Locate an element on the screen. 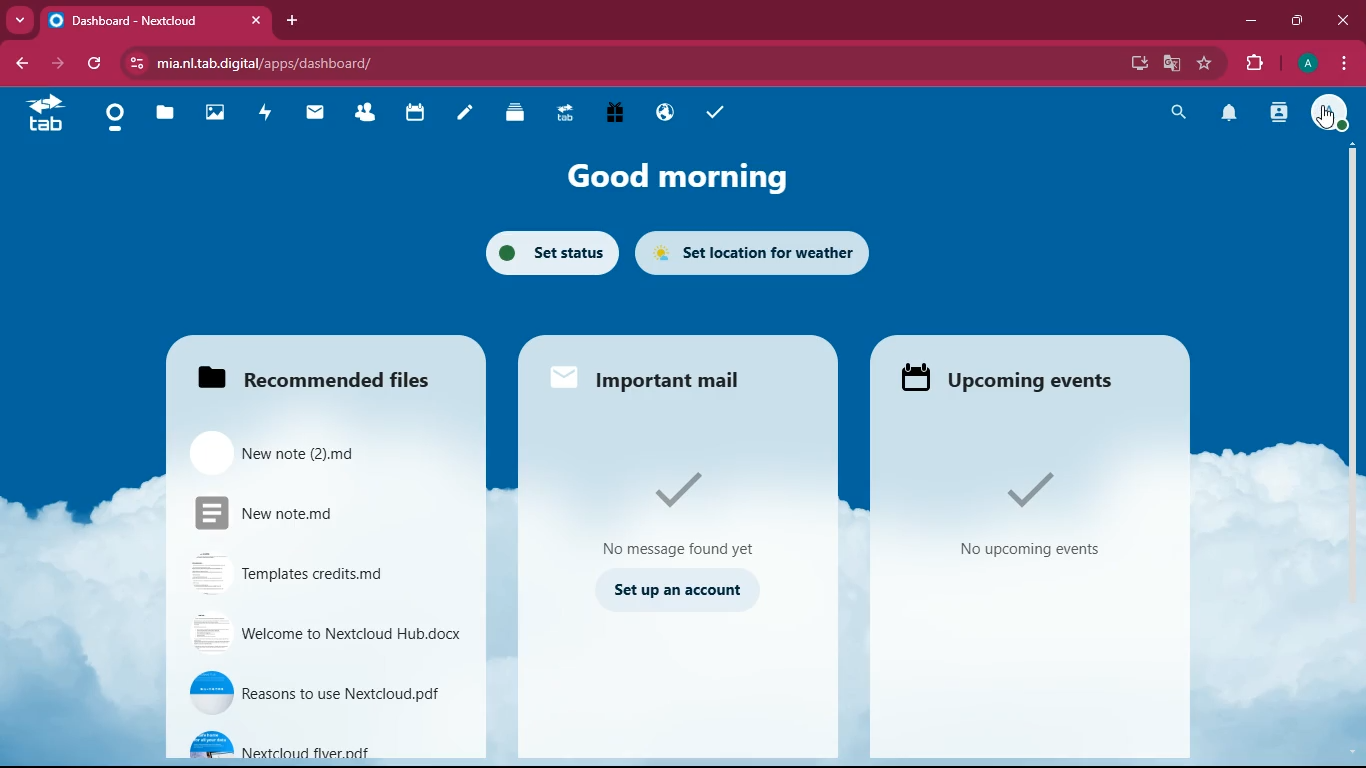 The height and width of the screenshot is (768, 1366). tab is located at coordinates (564, 112).